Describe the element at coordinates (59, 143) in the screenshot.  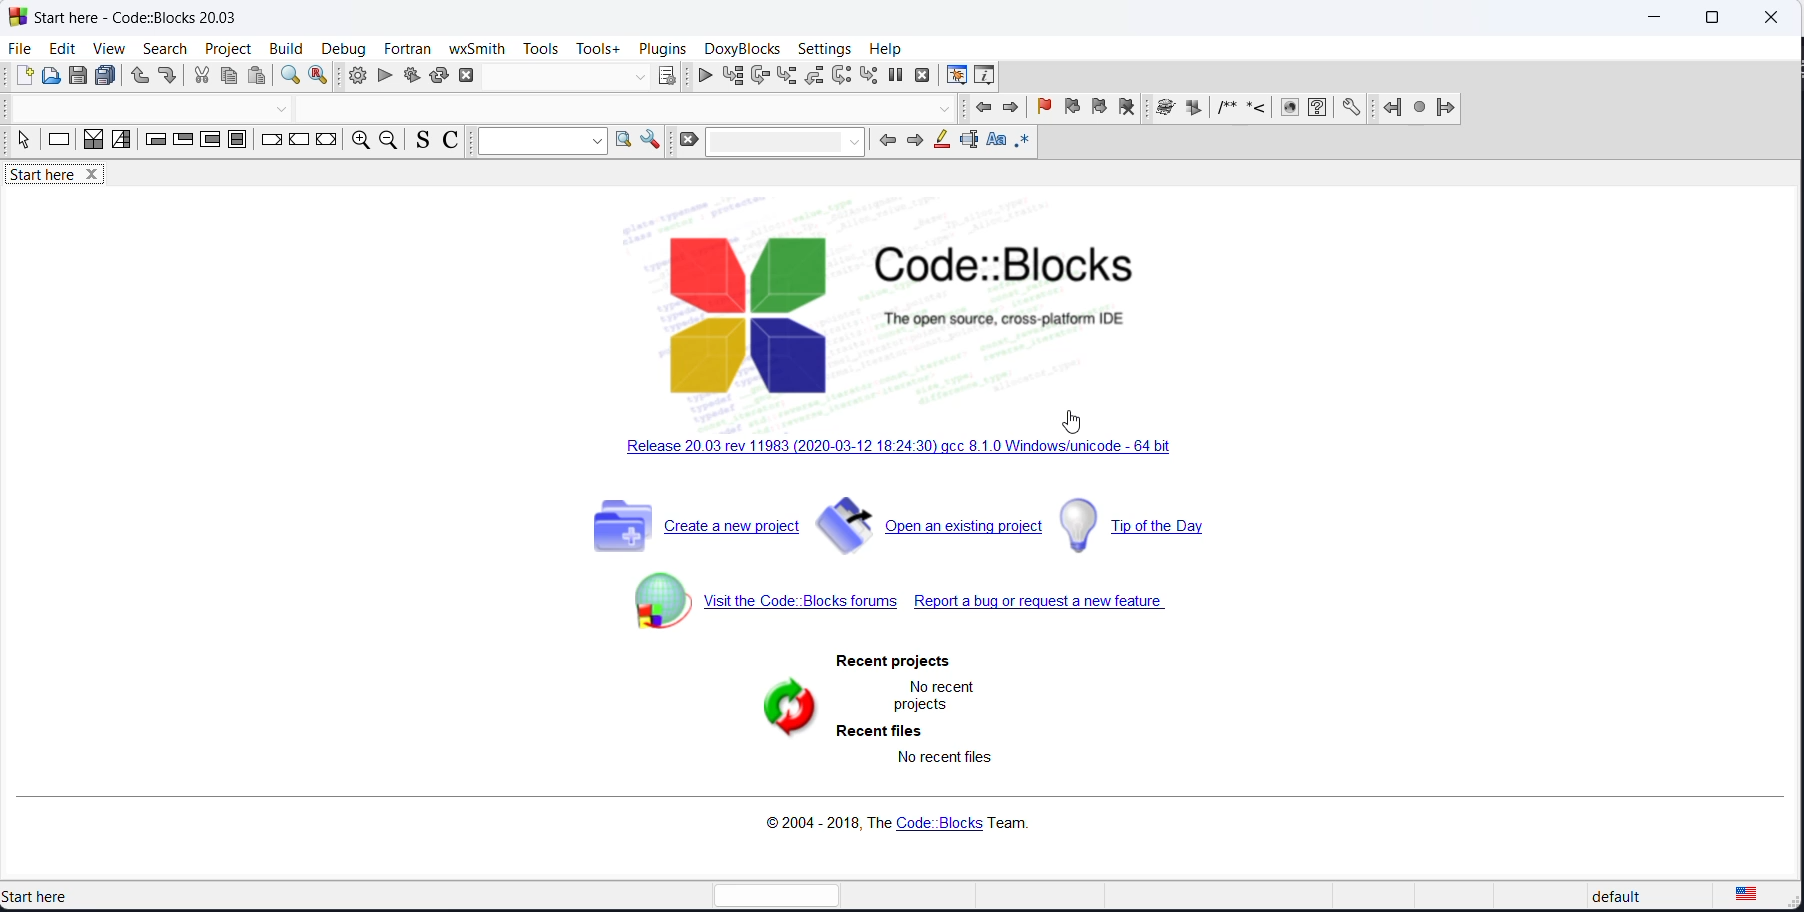
I see `instruction` at that location.